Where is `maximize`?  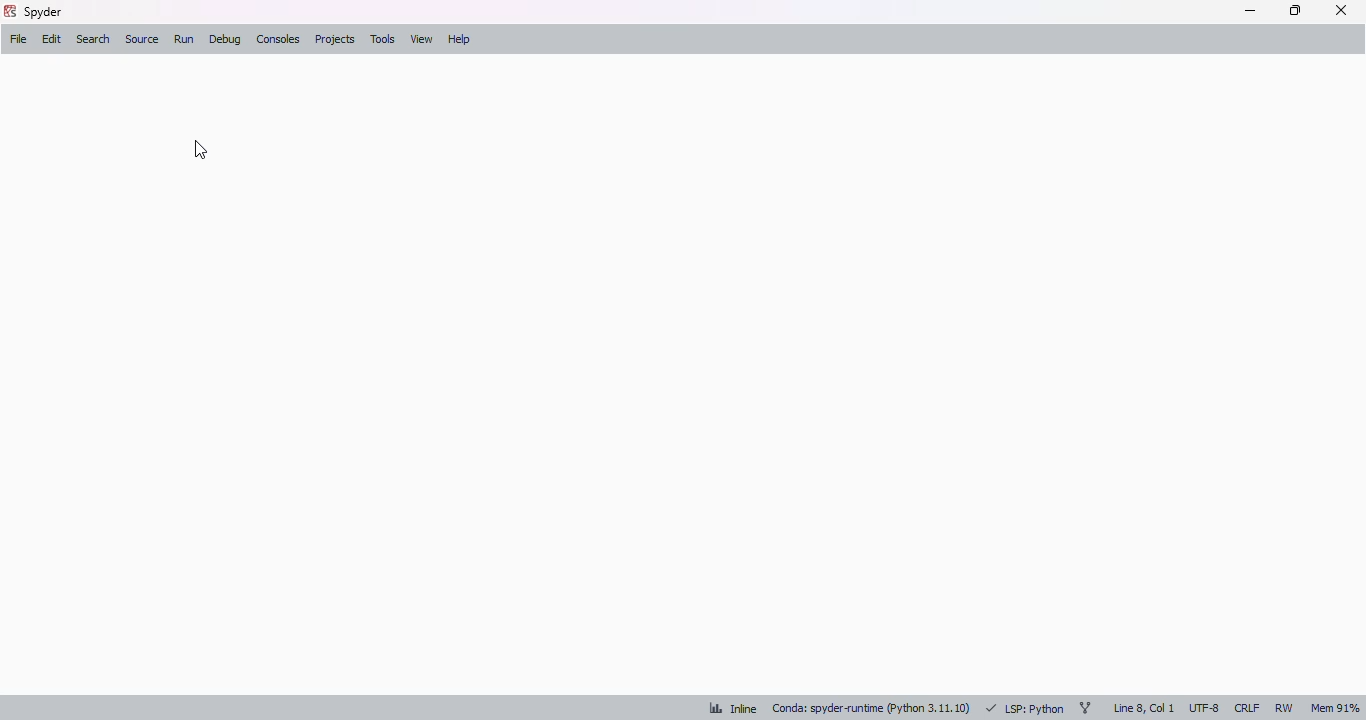
maximize is located at coordinates (1295, 10).